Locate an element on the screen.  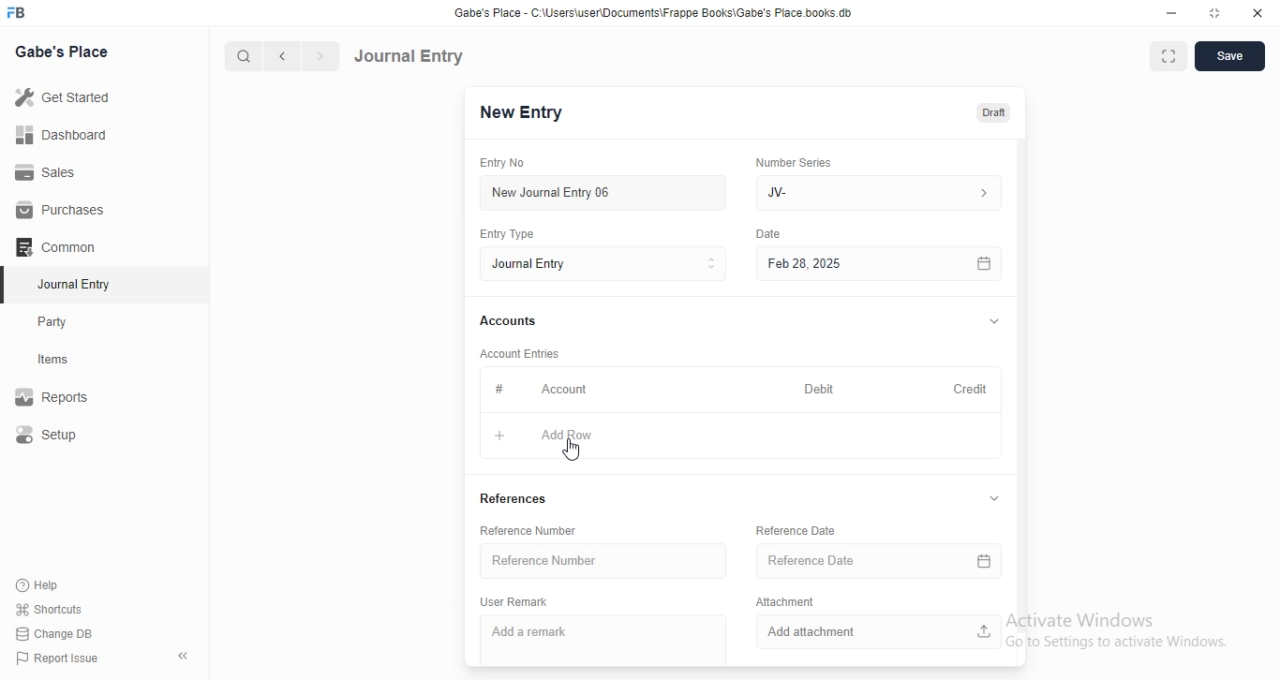
New Entry is located at coordinates (519, 113).